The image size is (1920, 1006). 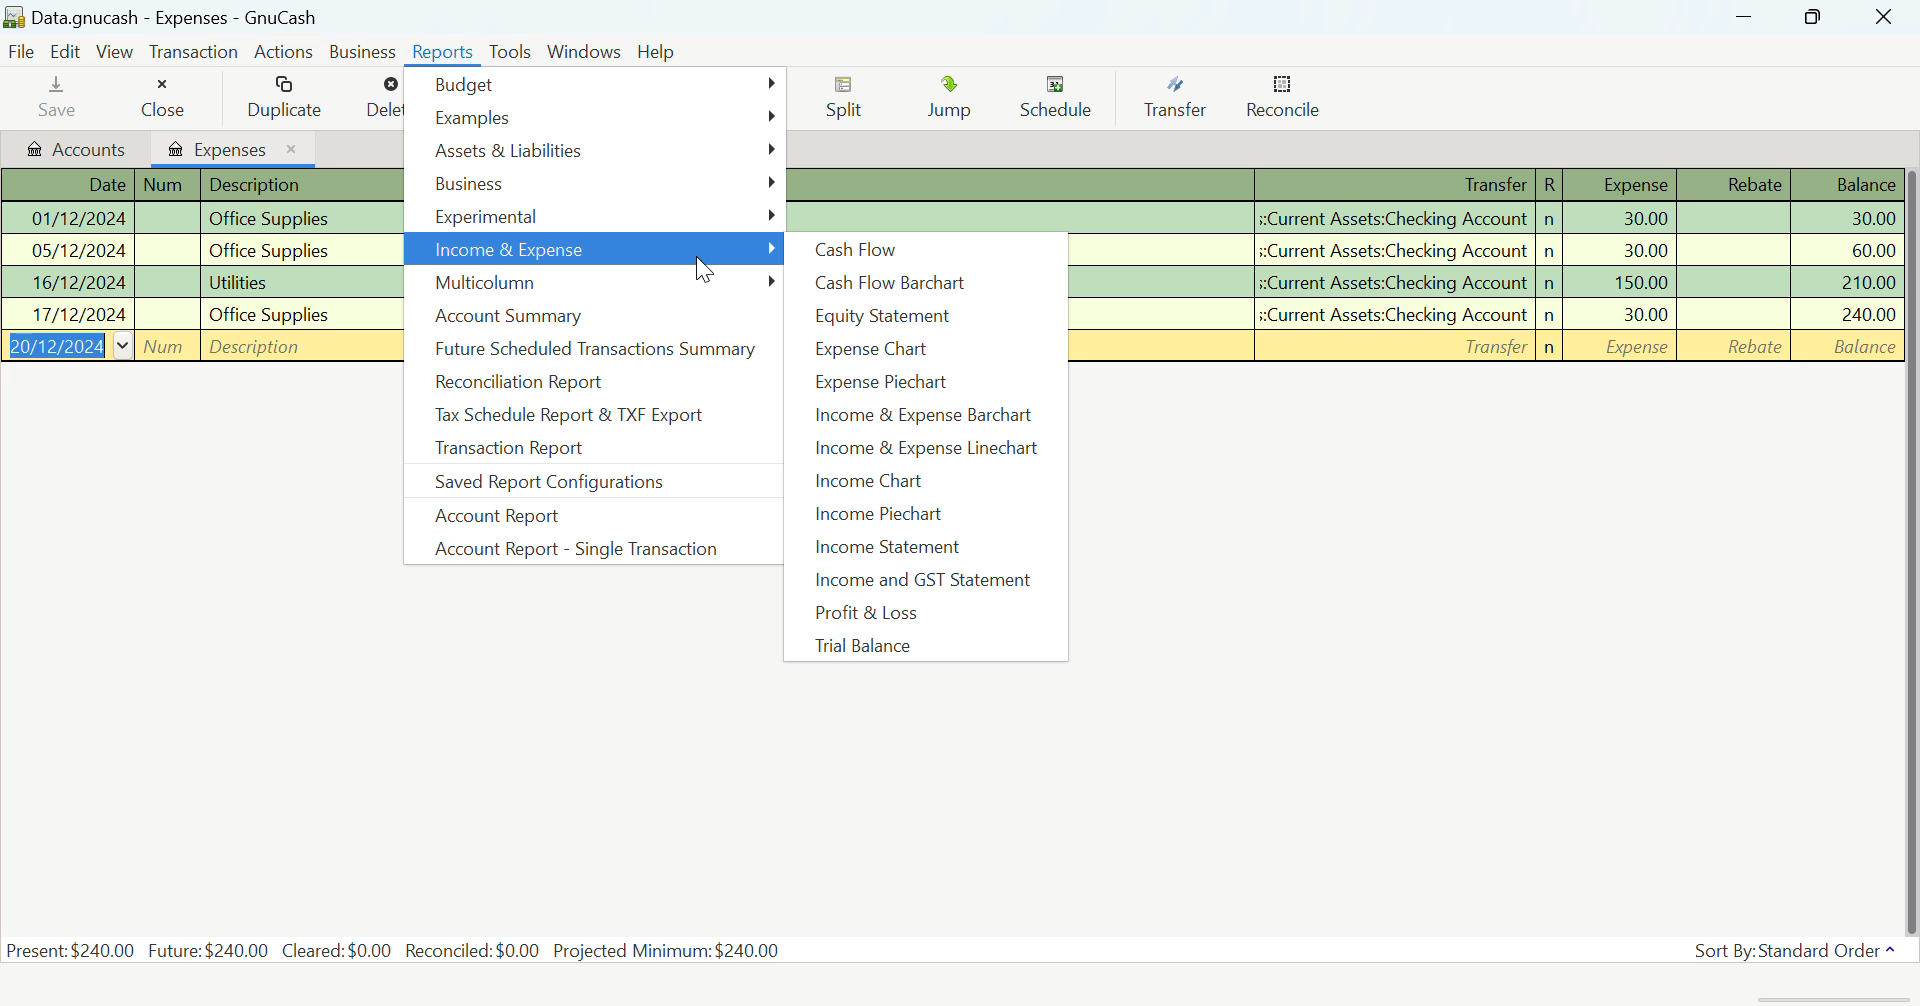 I want to click on Income and GST Statement, so click(x=929, y=582).